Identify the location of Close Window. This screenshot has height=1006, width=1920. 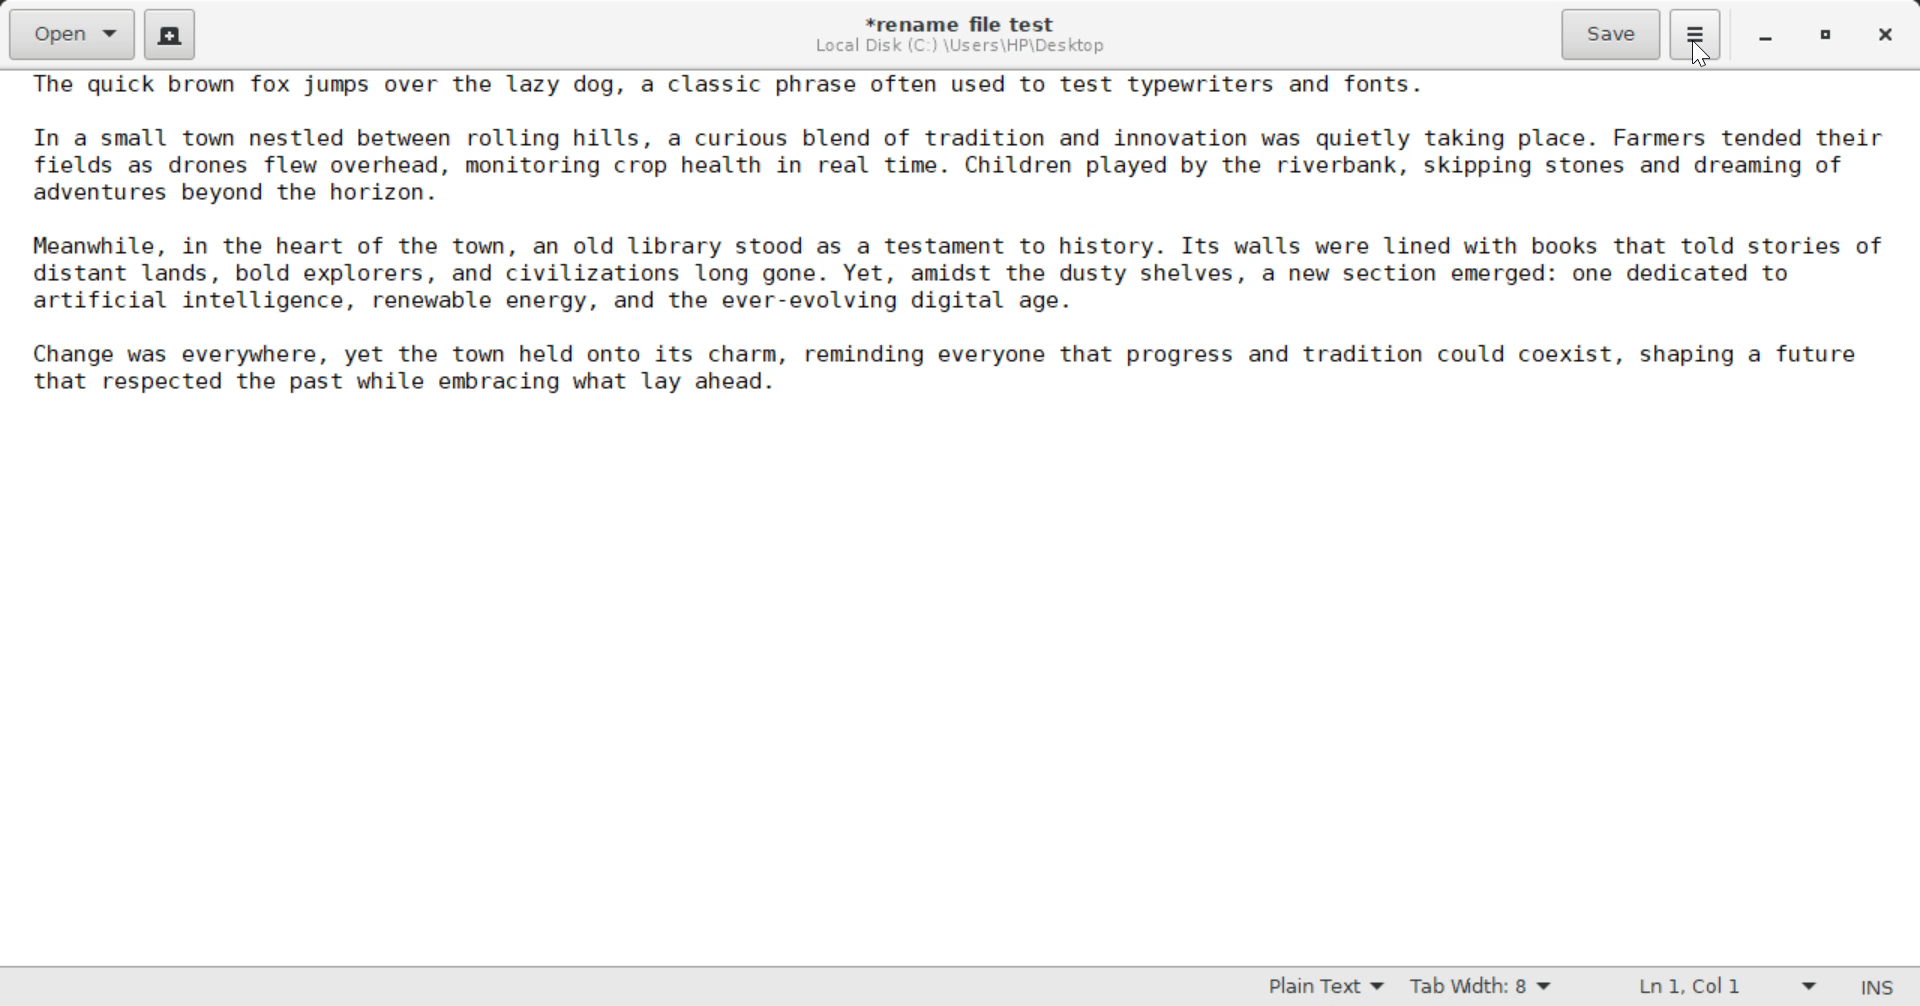
(1890, 37).